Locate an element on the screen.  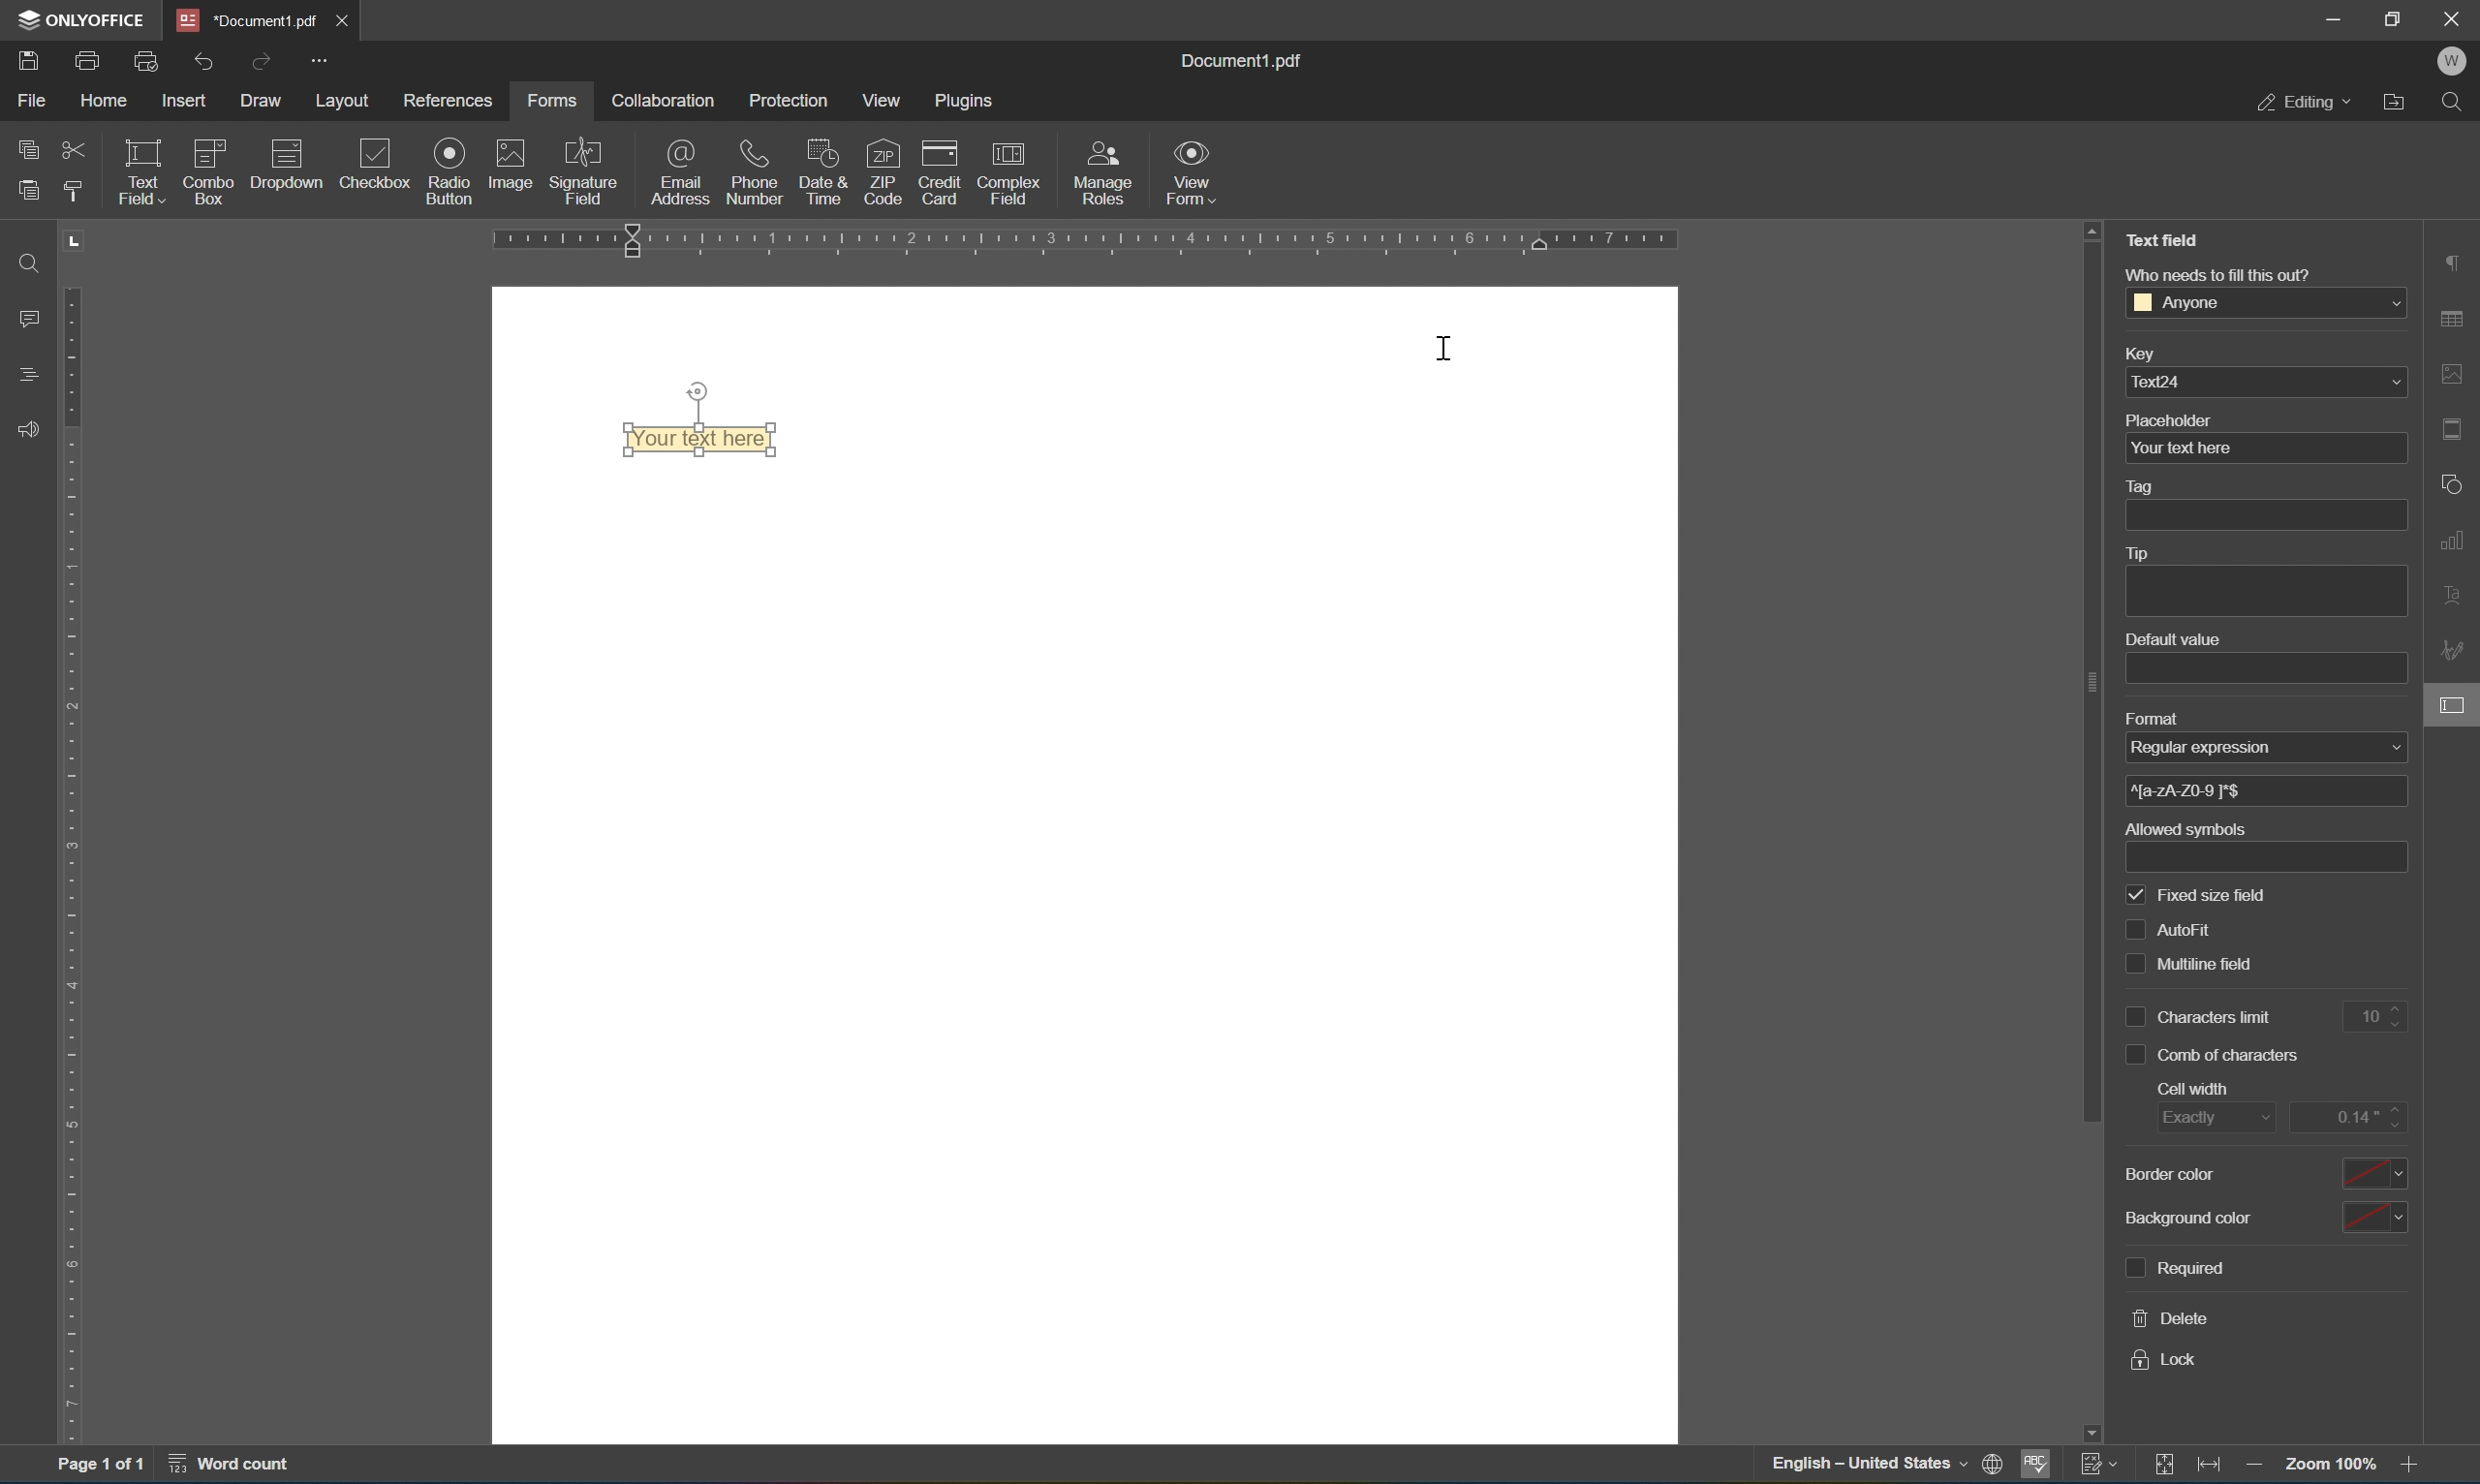
layout is located at coordinates (347, 102).